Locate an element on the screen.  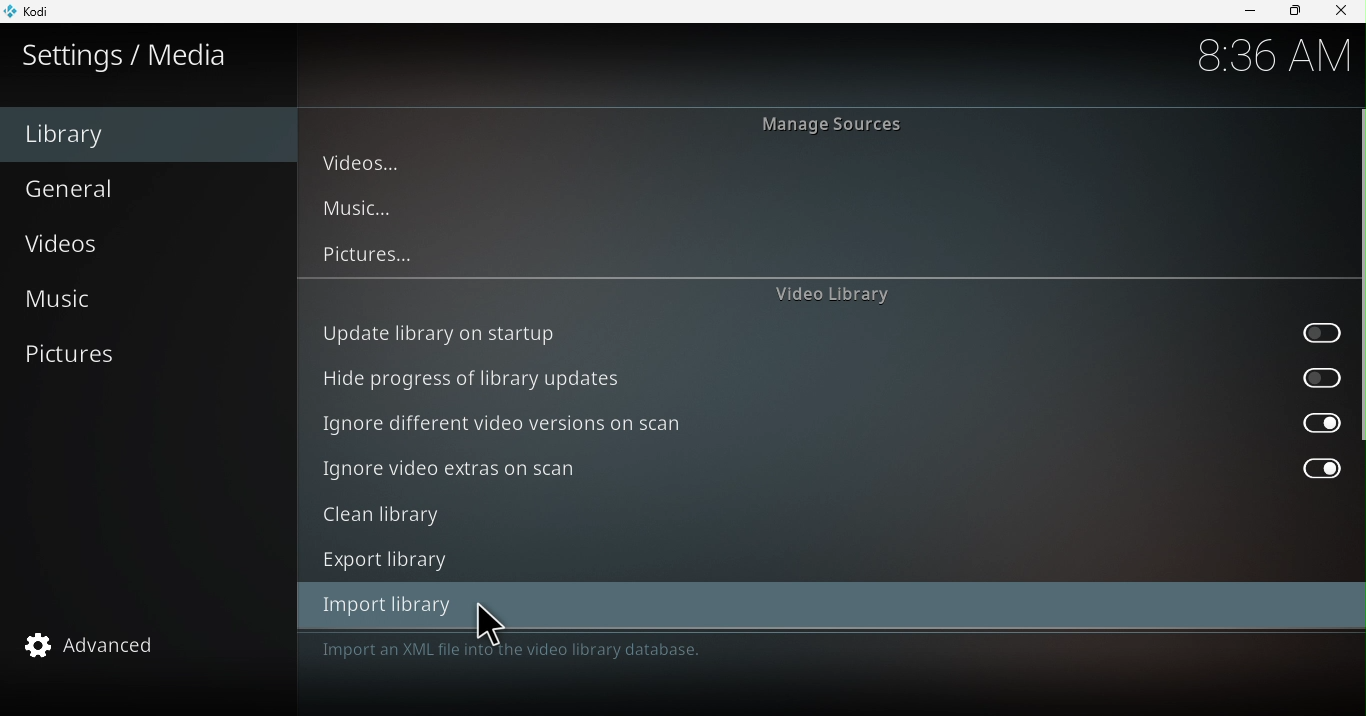
Settings/media is located at coordinates (130, 55).